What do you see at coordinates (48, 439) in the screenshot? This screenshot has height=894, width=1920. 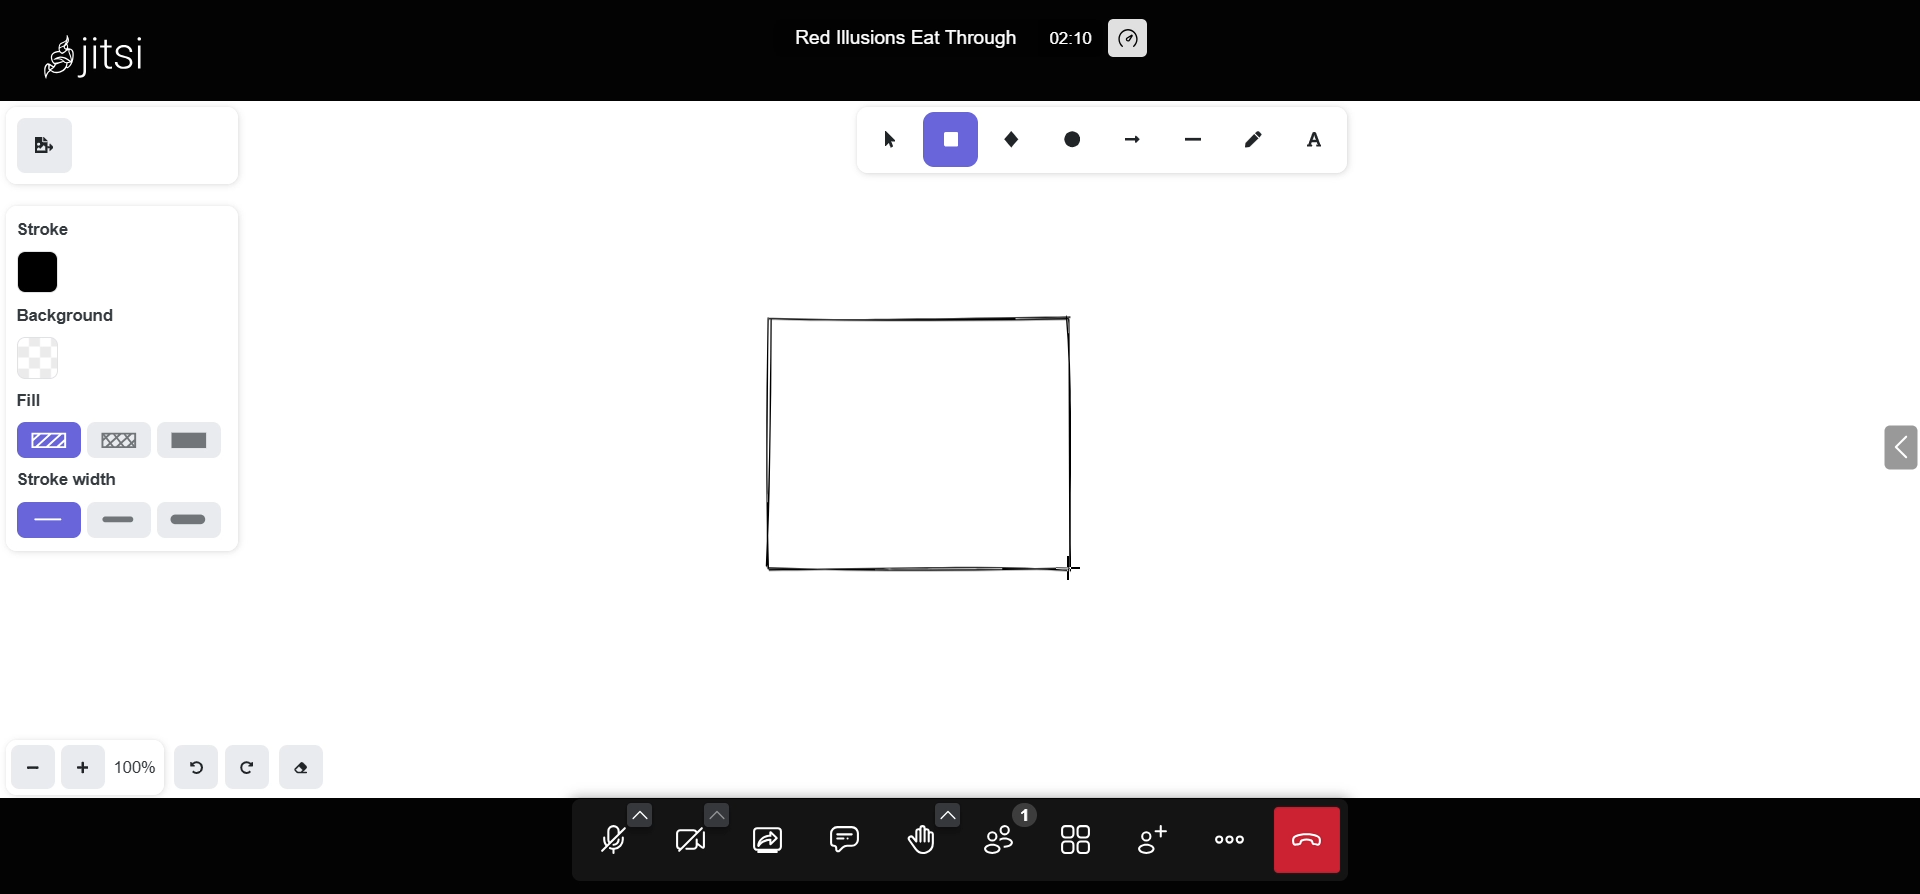 I see `hatchure` at bounding box center [48, 439].